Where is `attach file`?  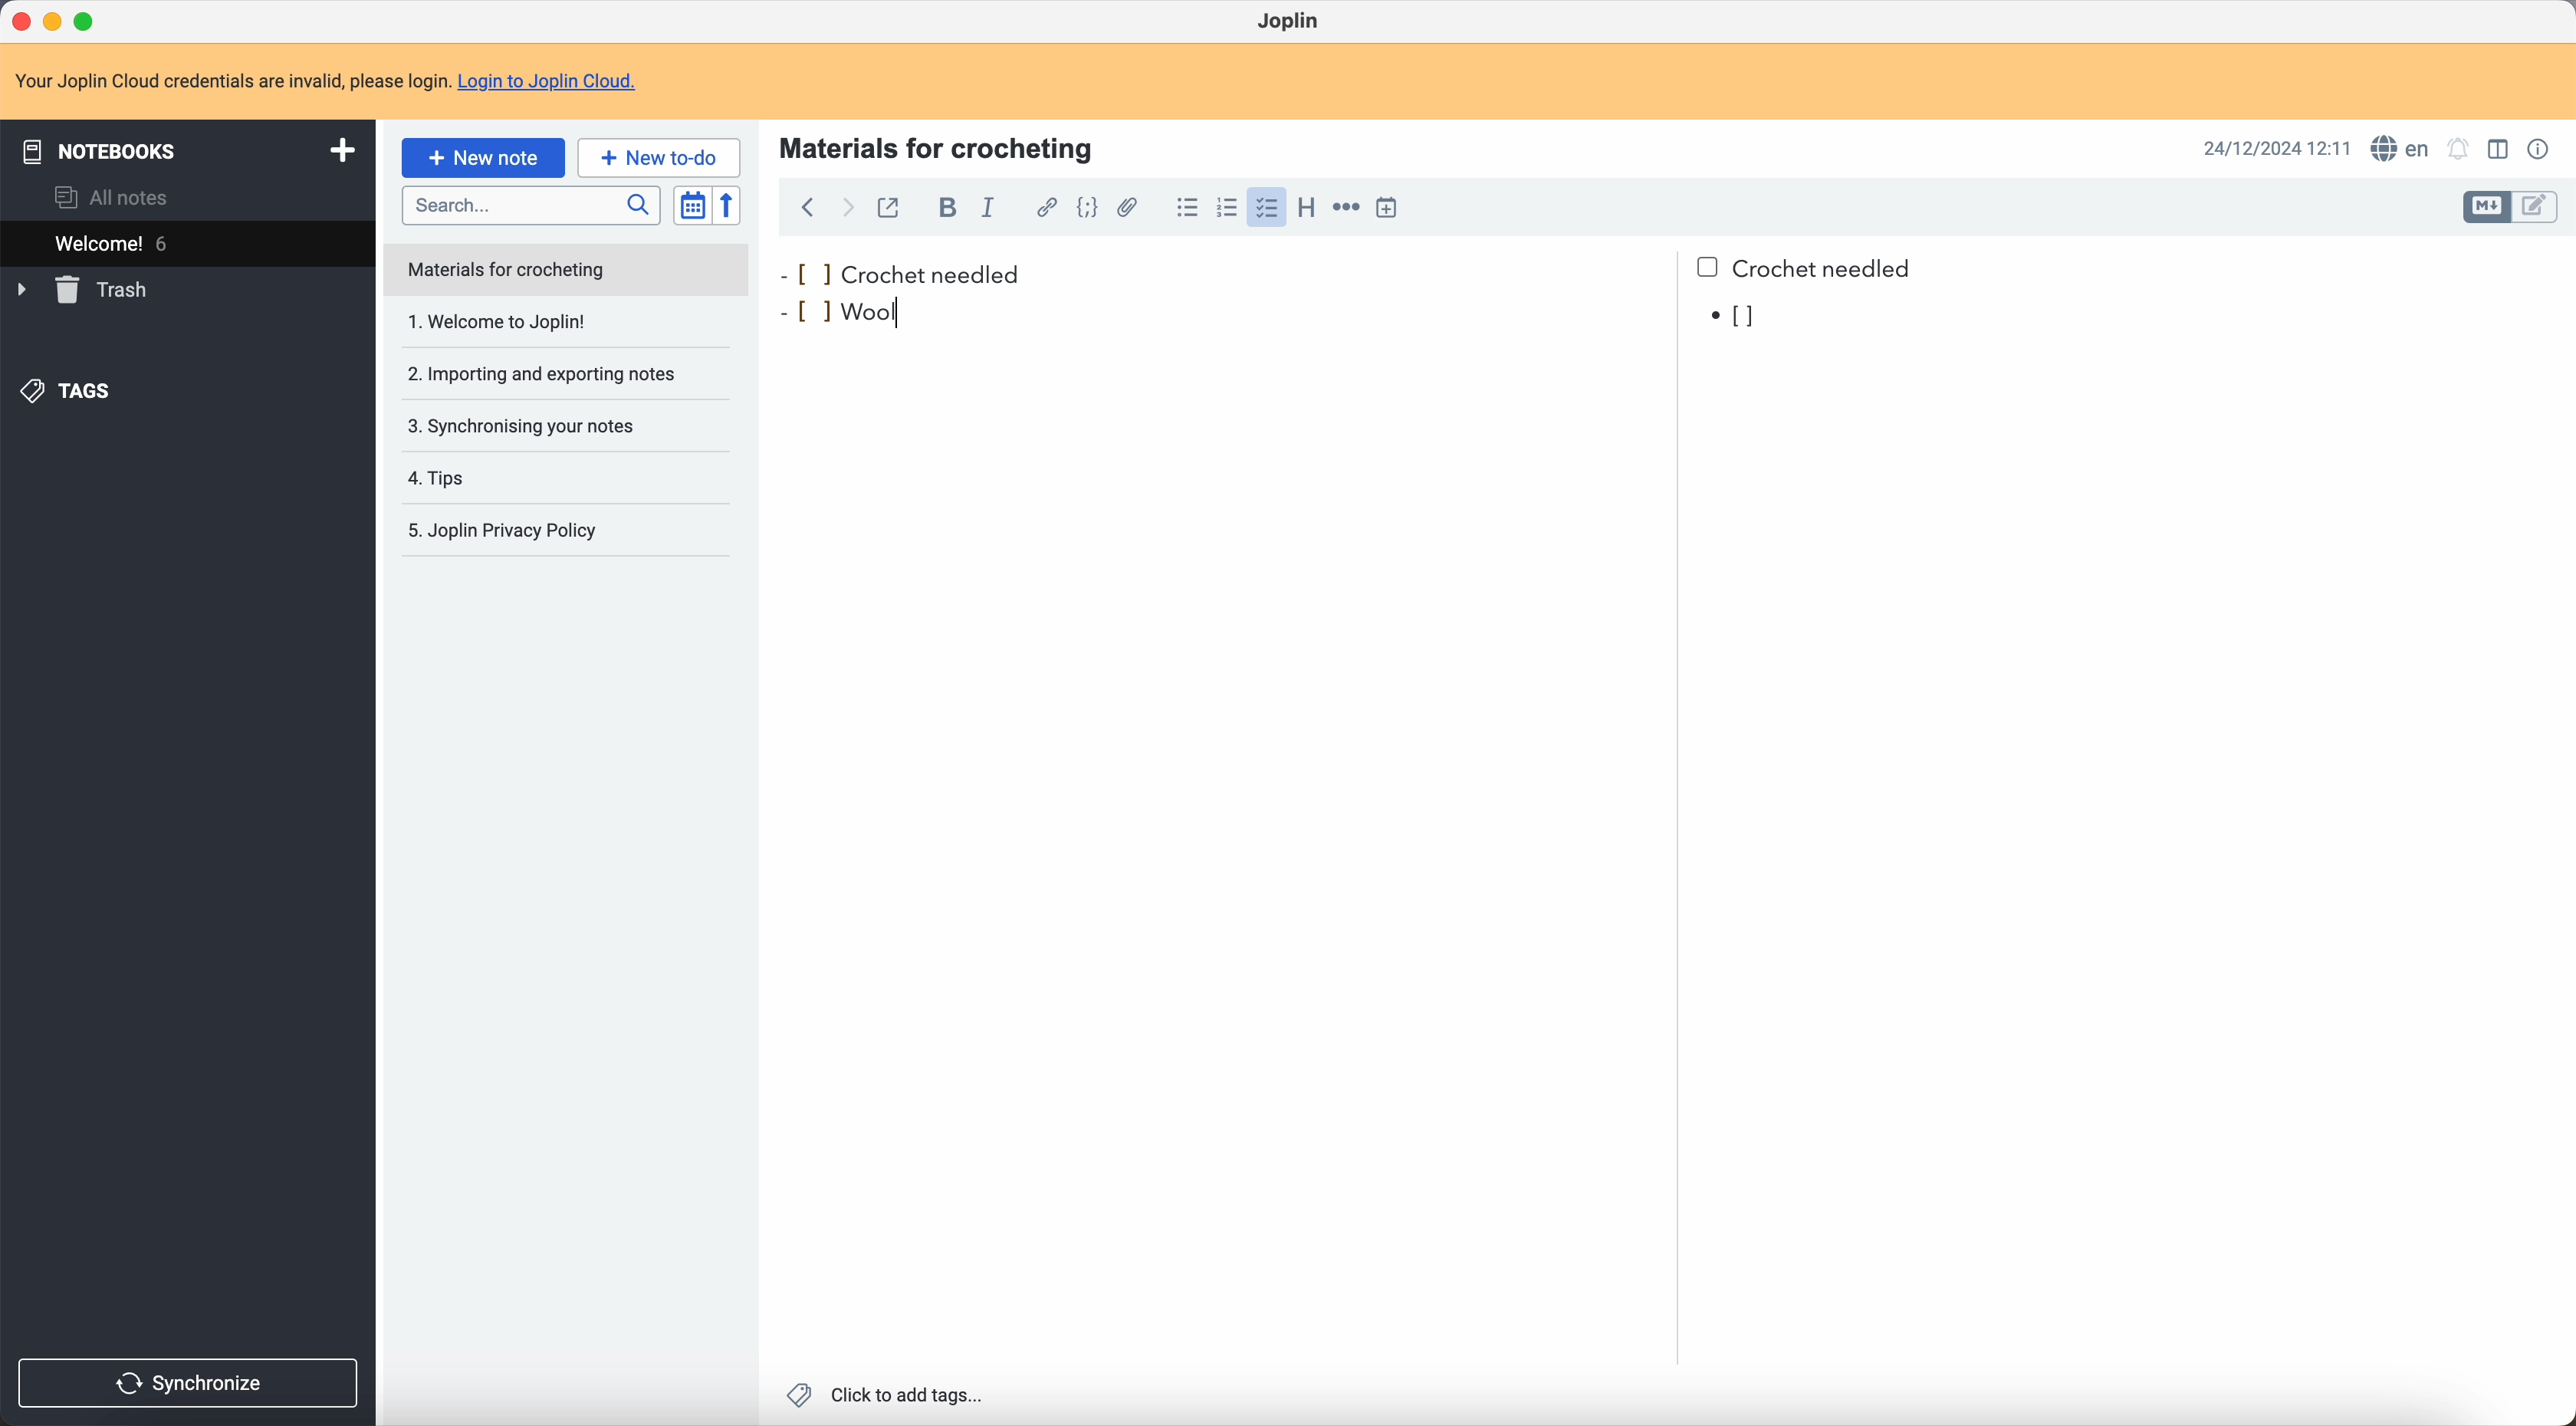
attach file is located at coordinates (1132, 208).